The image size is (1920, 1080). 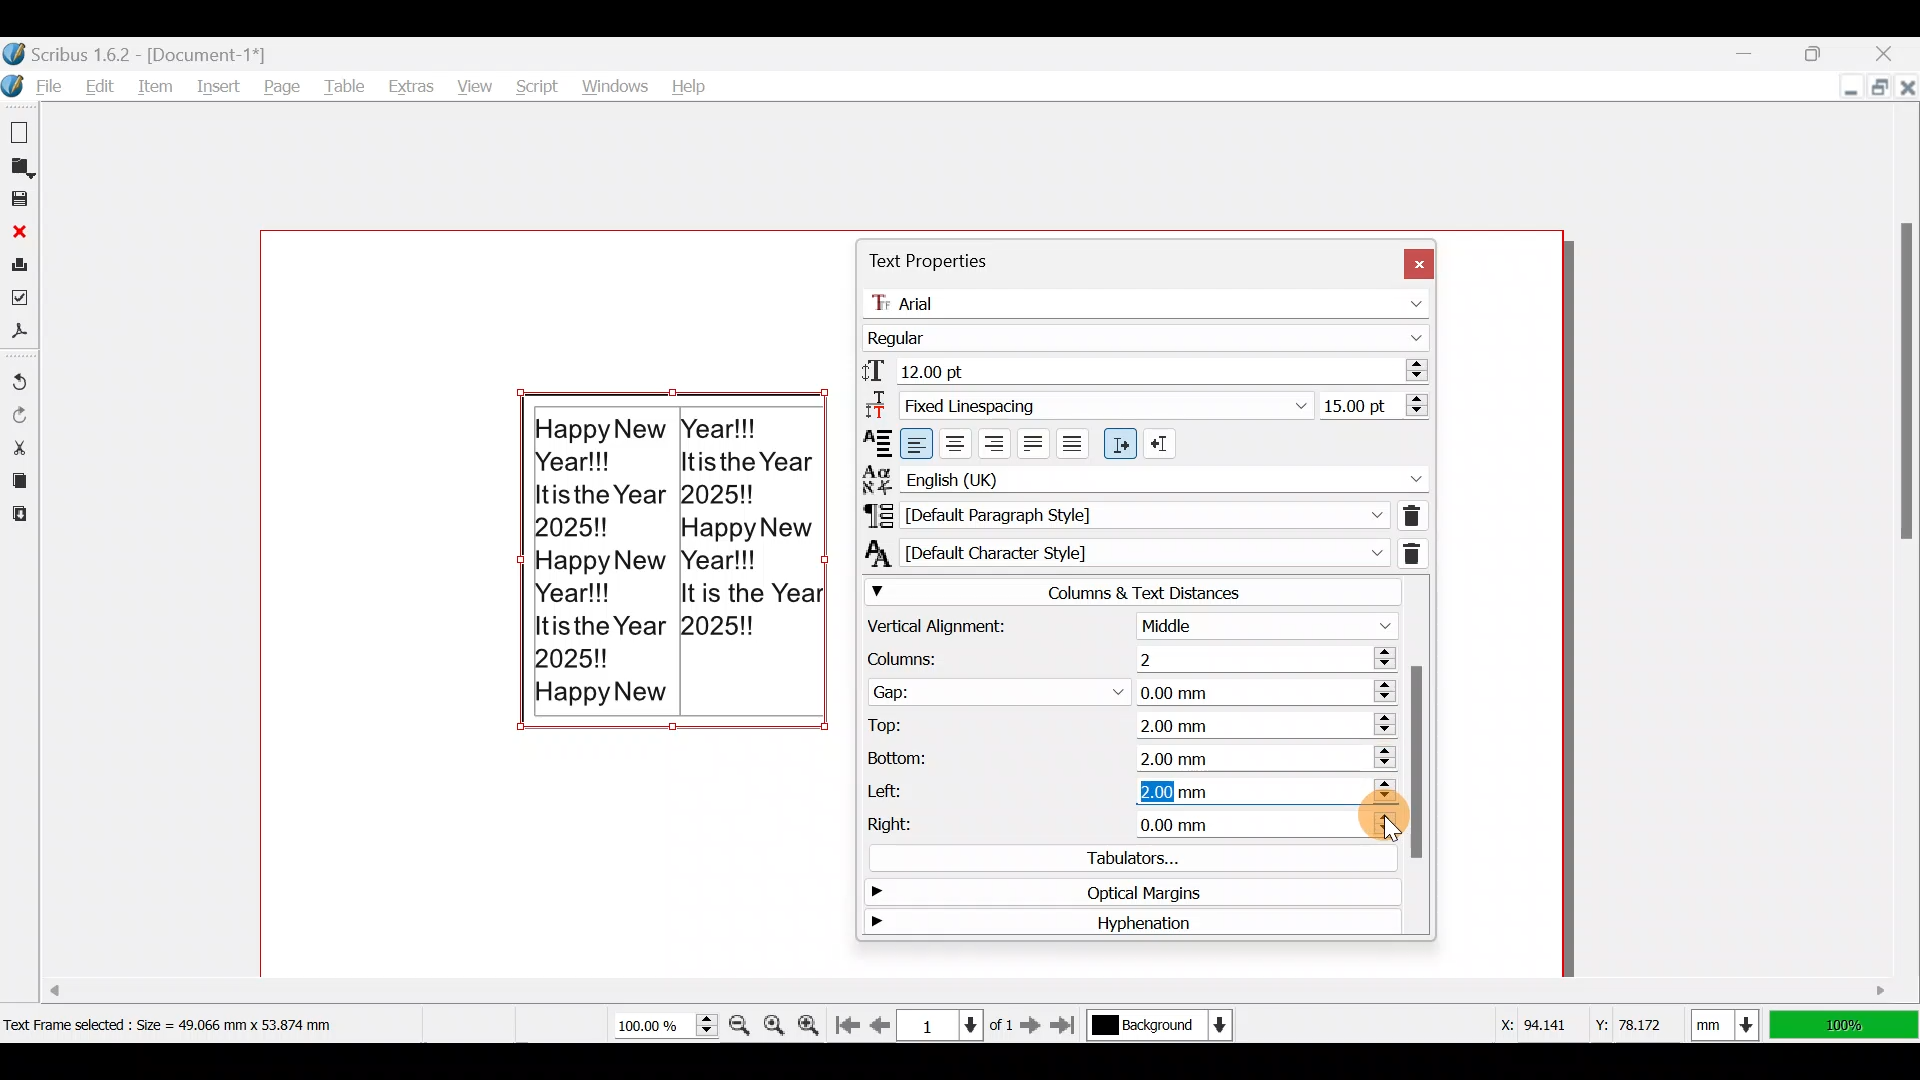 What do you see at coordinates (1122, 552) in the screenshot?
I see `Character style of currently selected text/paragraph` at bounding box center [1122, 552].